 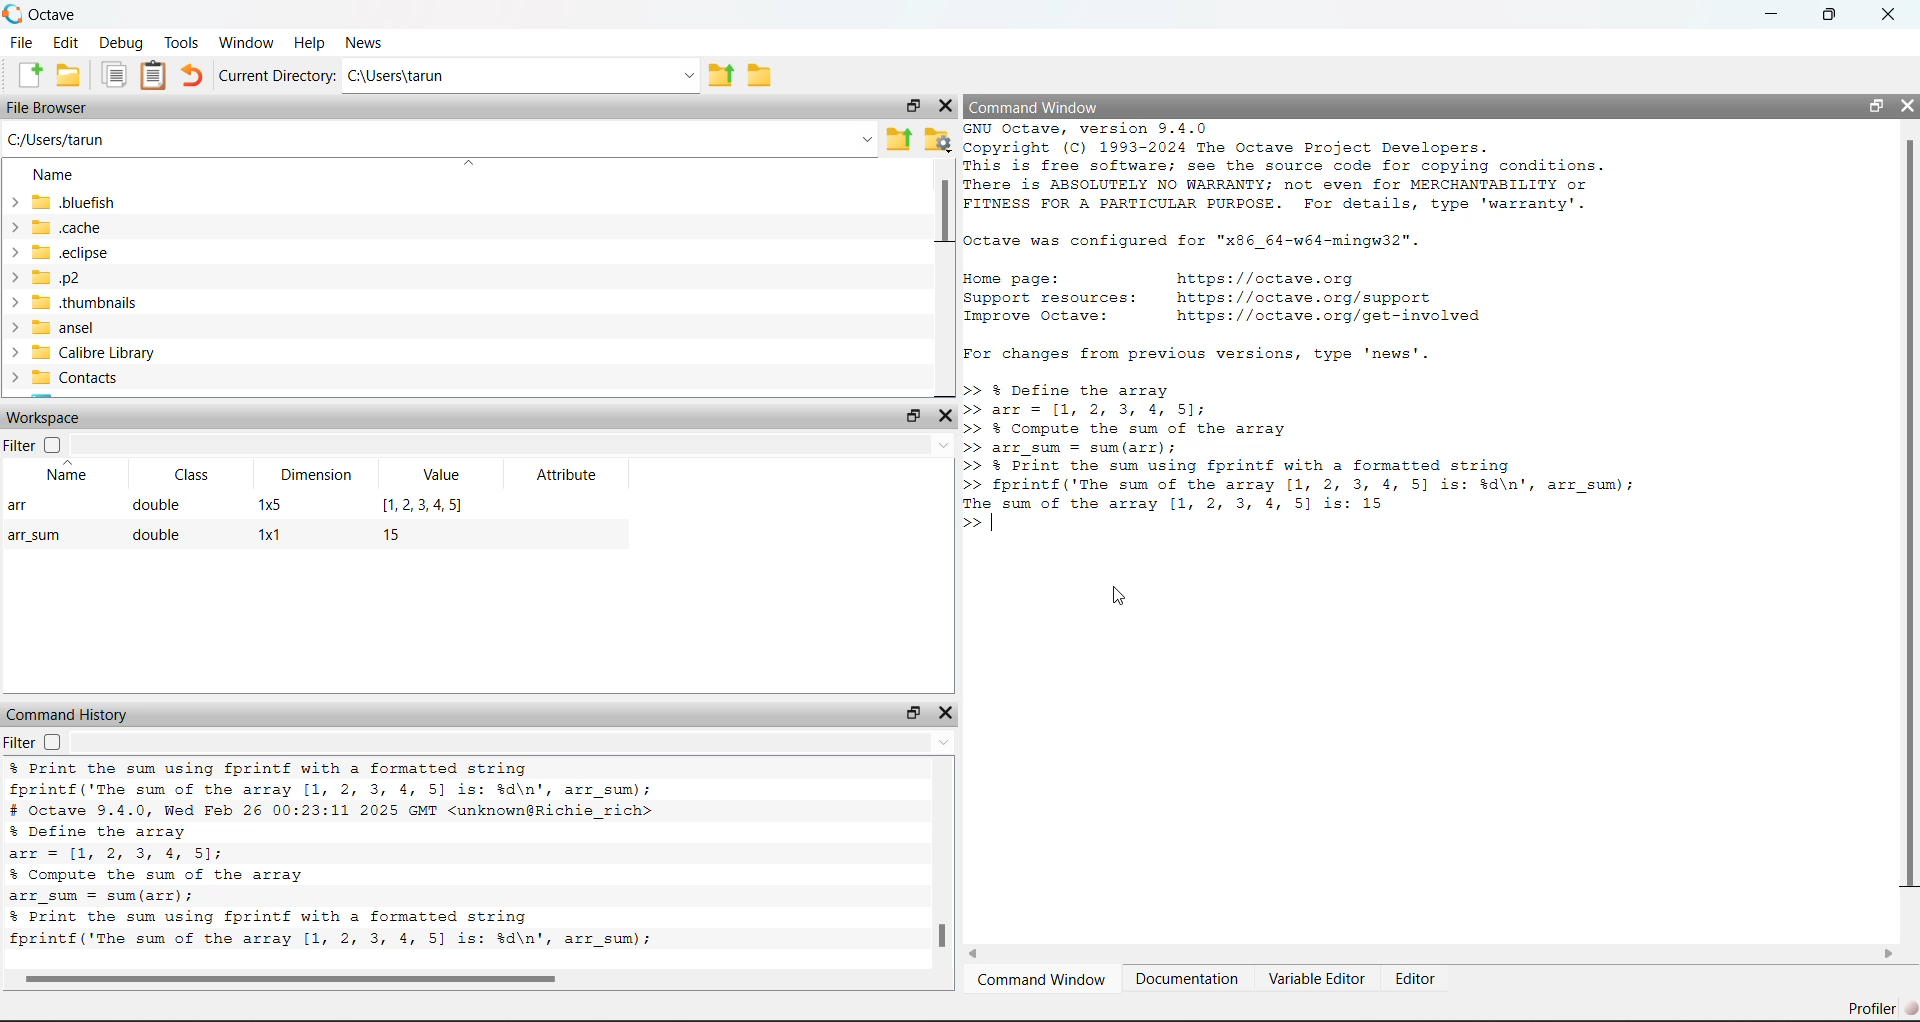 I want to click on Paste, so click(x=154, y=76).